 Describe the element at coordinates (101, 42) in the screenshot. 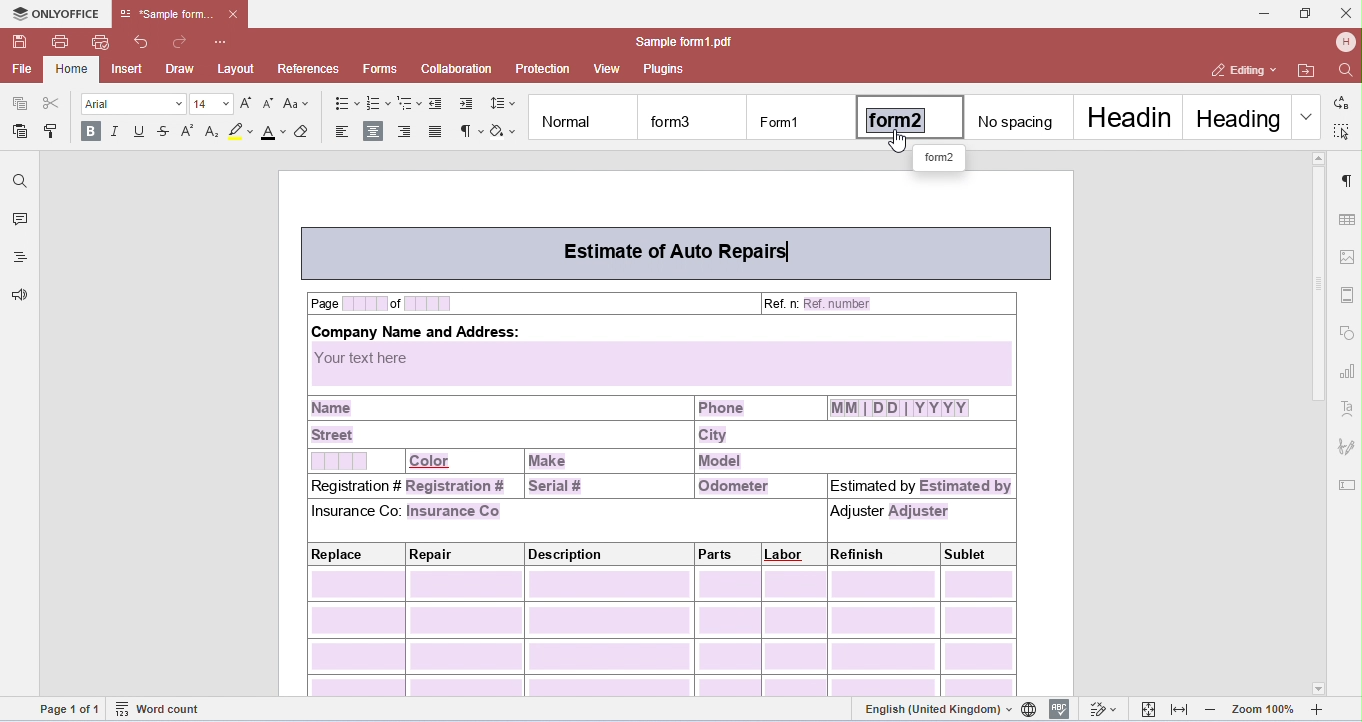

I see `print preview` at that location.